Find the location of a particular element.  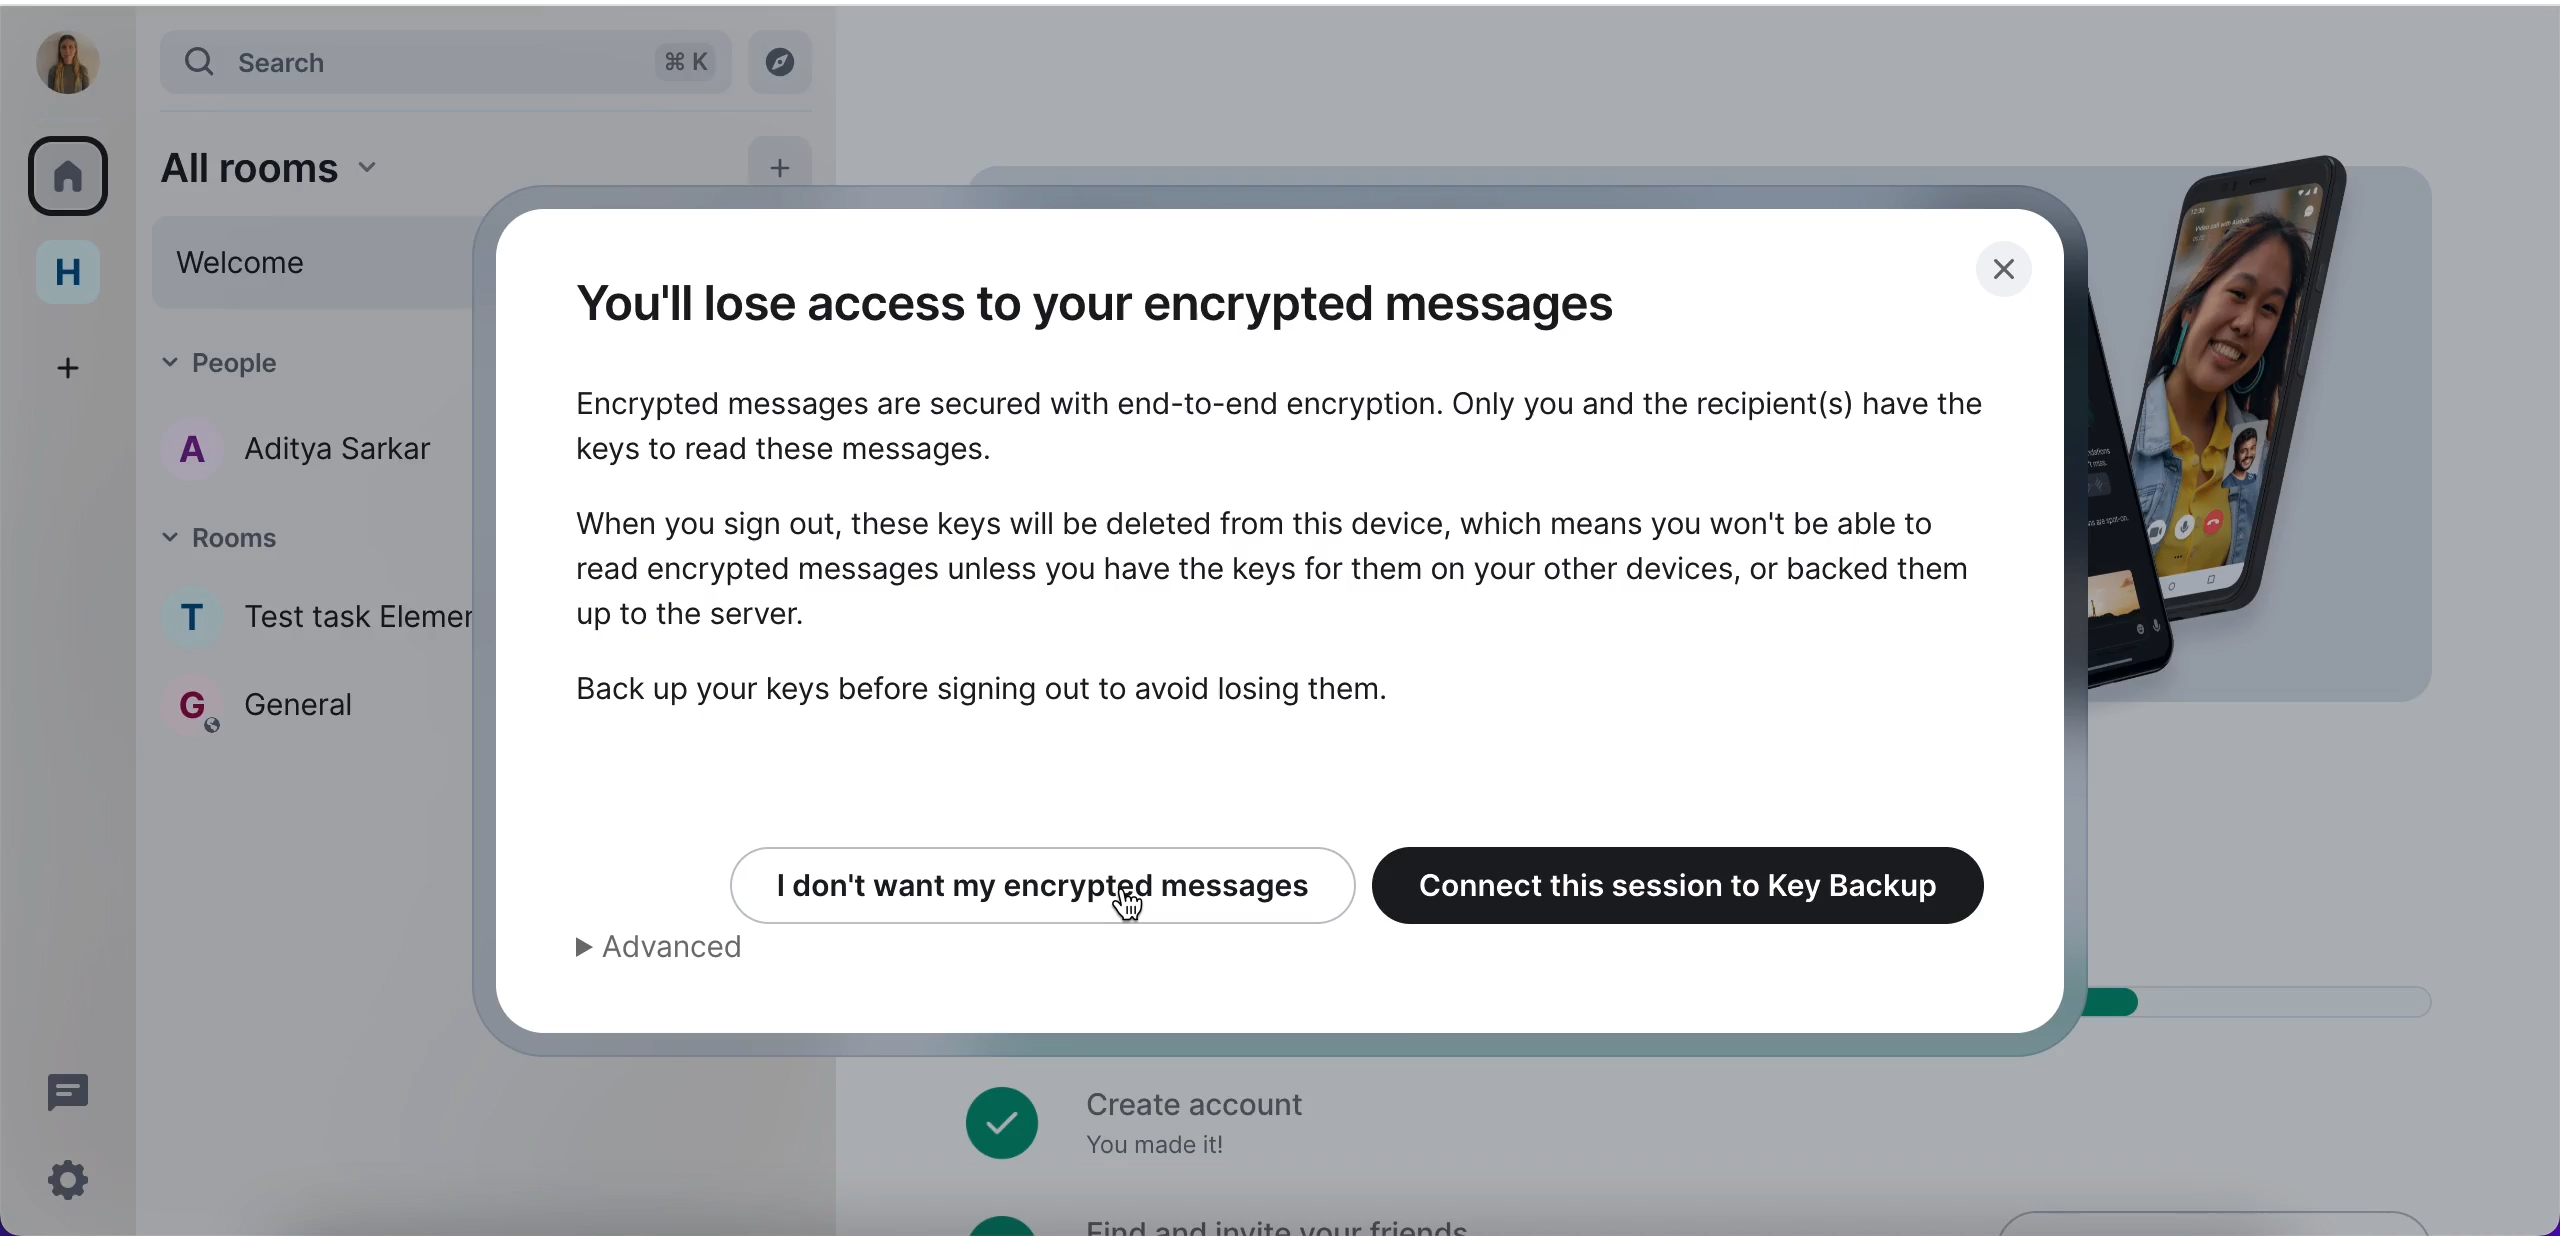

i don't want my encrypted messages is located at coordinates (1021, 880).